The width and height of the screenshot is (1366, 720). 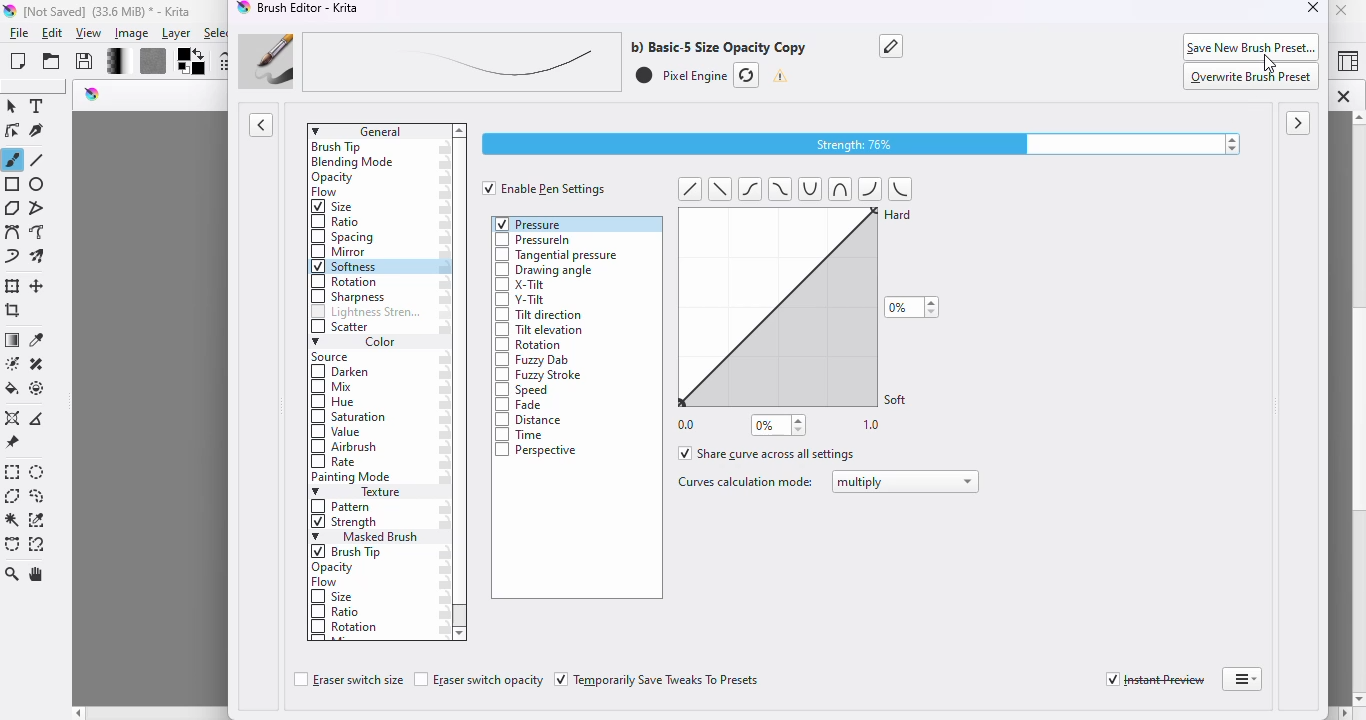 I want to click on tangential pressure, so click(x=558, y=254).